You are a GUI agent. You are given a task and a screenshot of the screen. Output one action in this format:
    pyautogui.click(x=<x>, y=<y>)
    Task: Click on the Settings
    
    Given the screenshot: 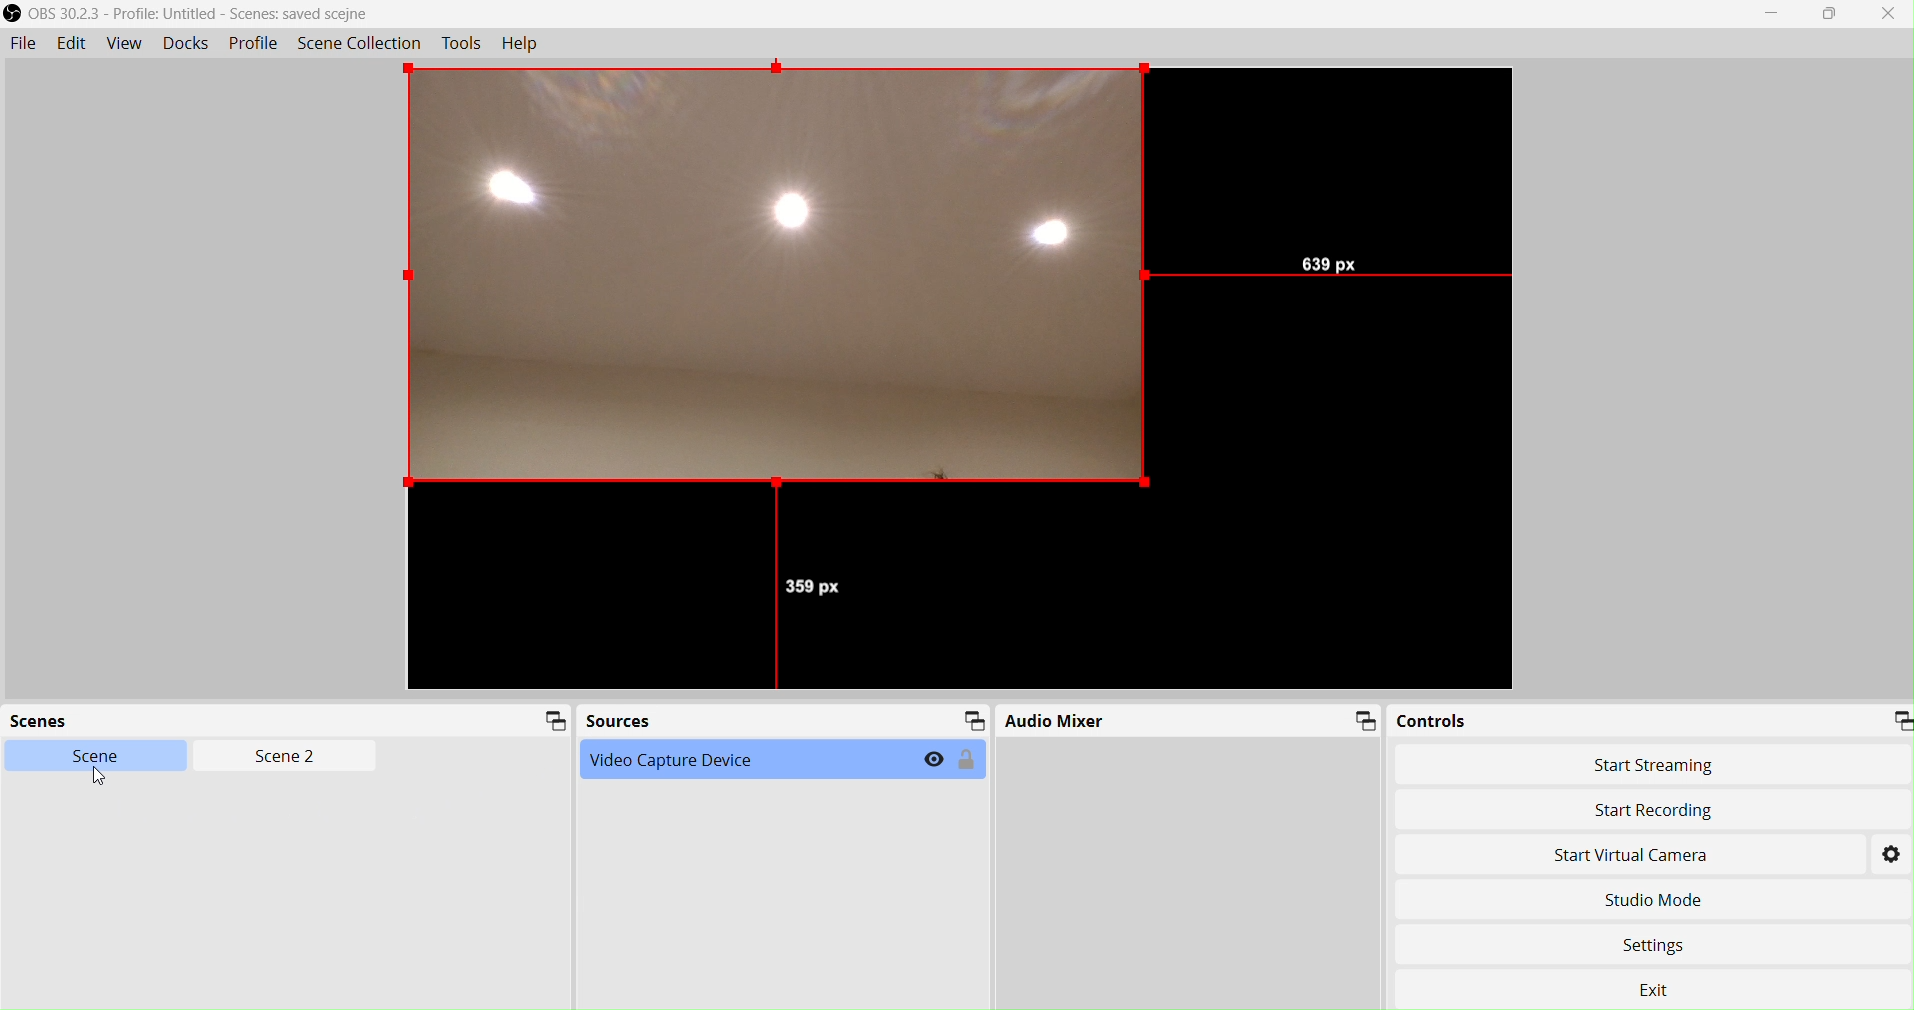 What is the action you would take?
    pyautogui.click(x=1658, y=948)
    